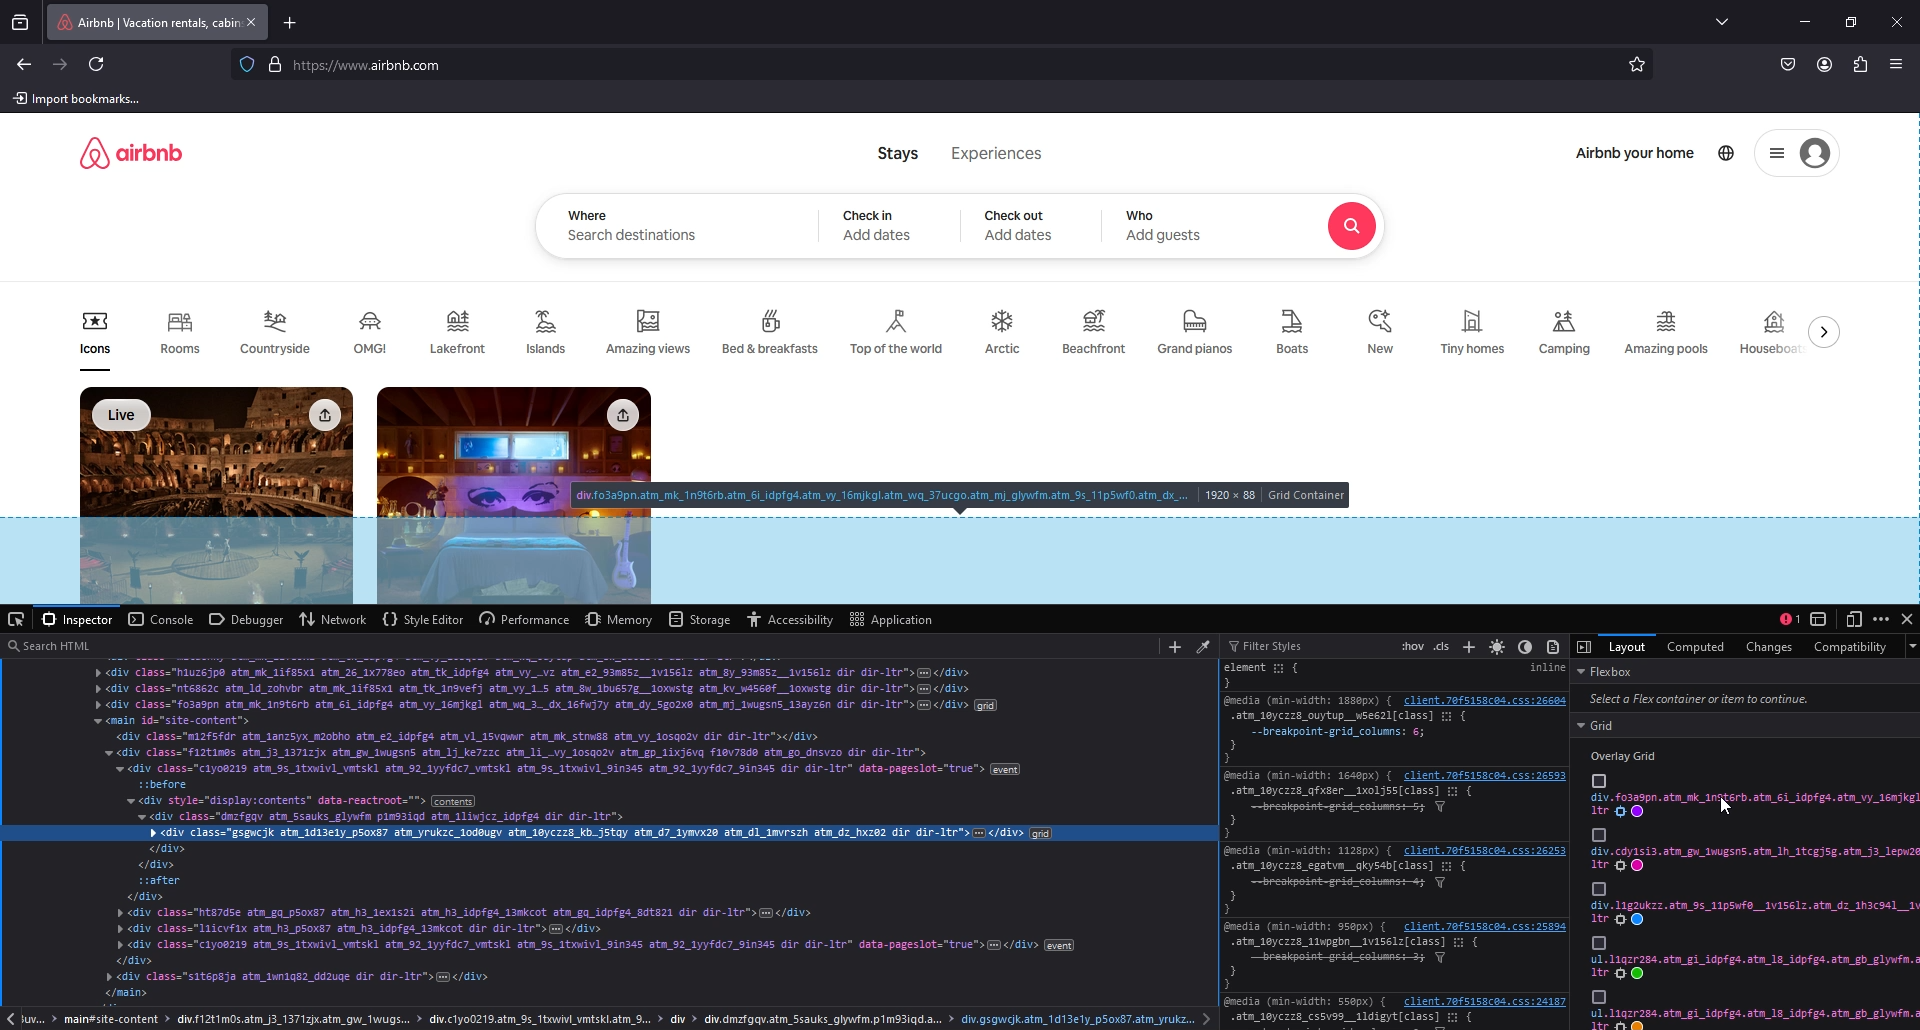 This screenshot has height=1030, width=1920. I want to click on toggle print media simulation, so click(1556, 644).